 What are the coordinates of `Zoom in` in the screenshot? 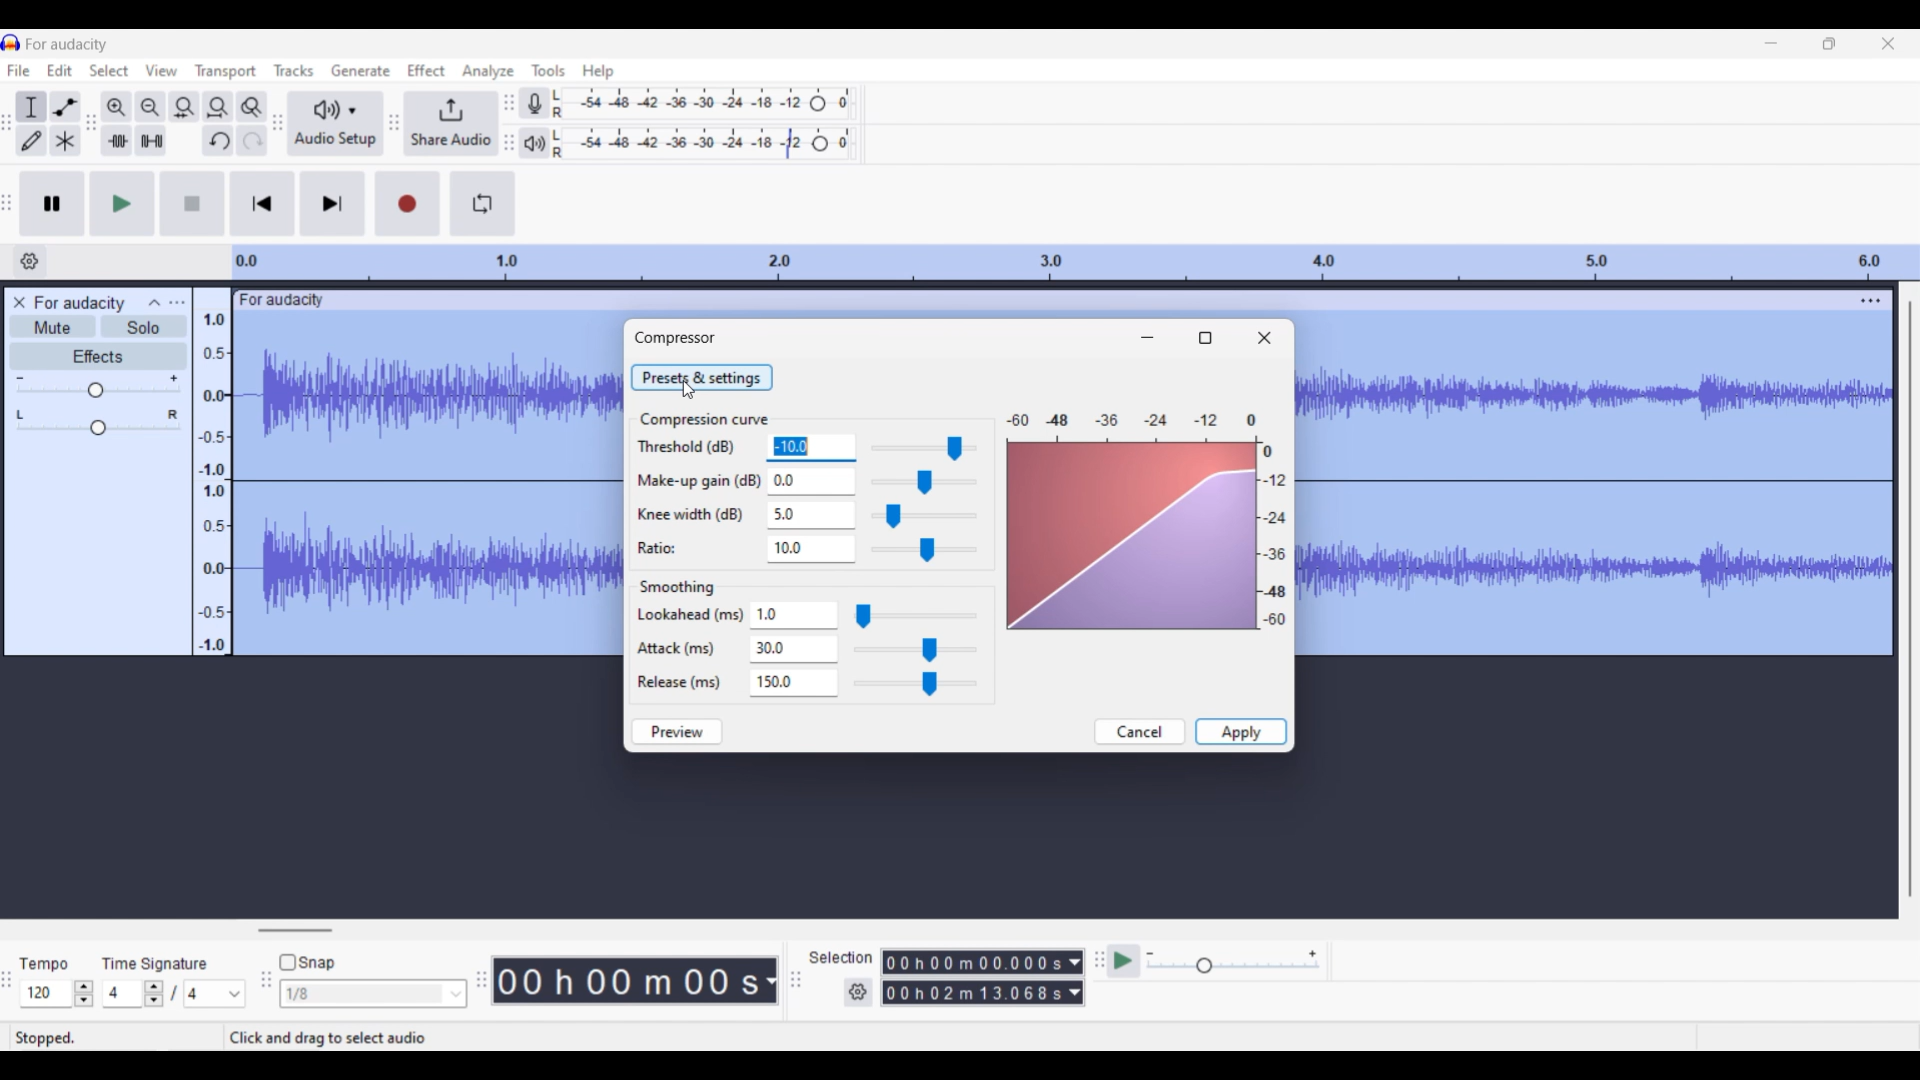 It's located at (117, 107).